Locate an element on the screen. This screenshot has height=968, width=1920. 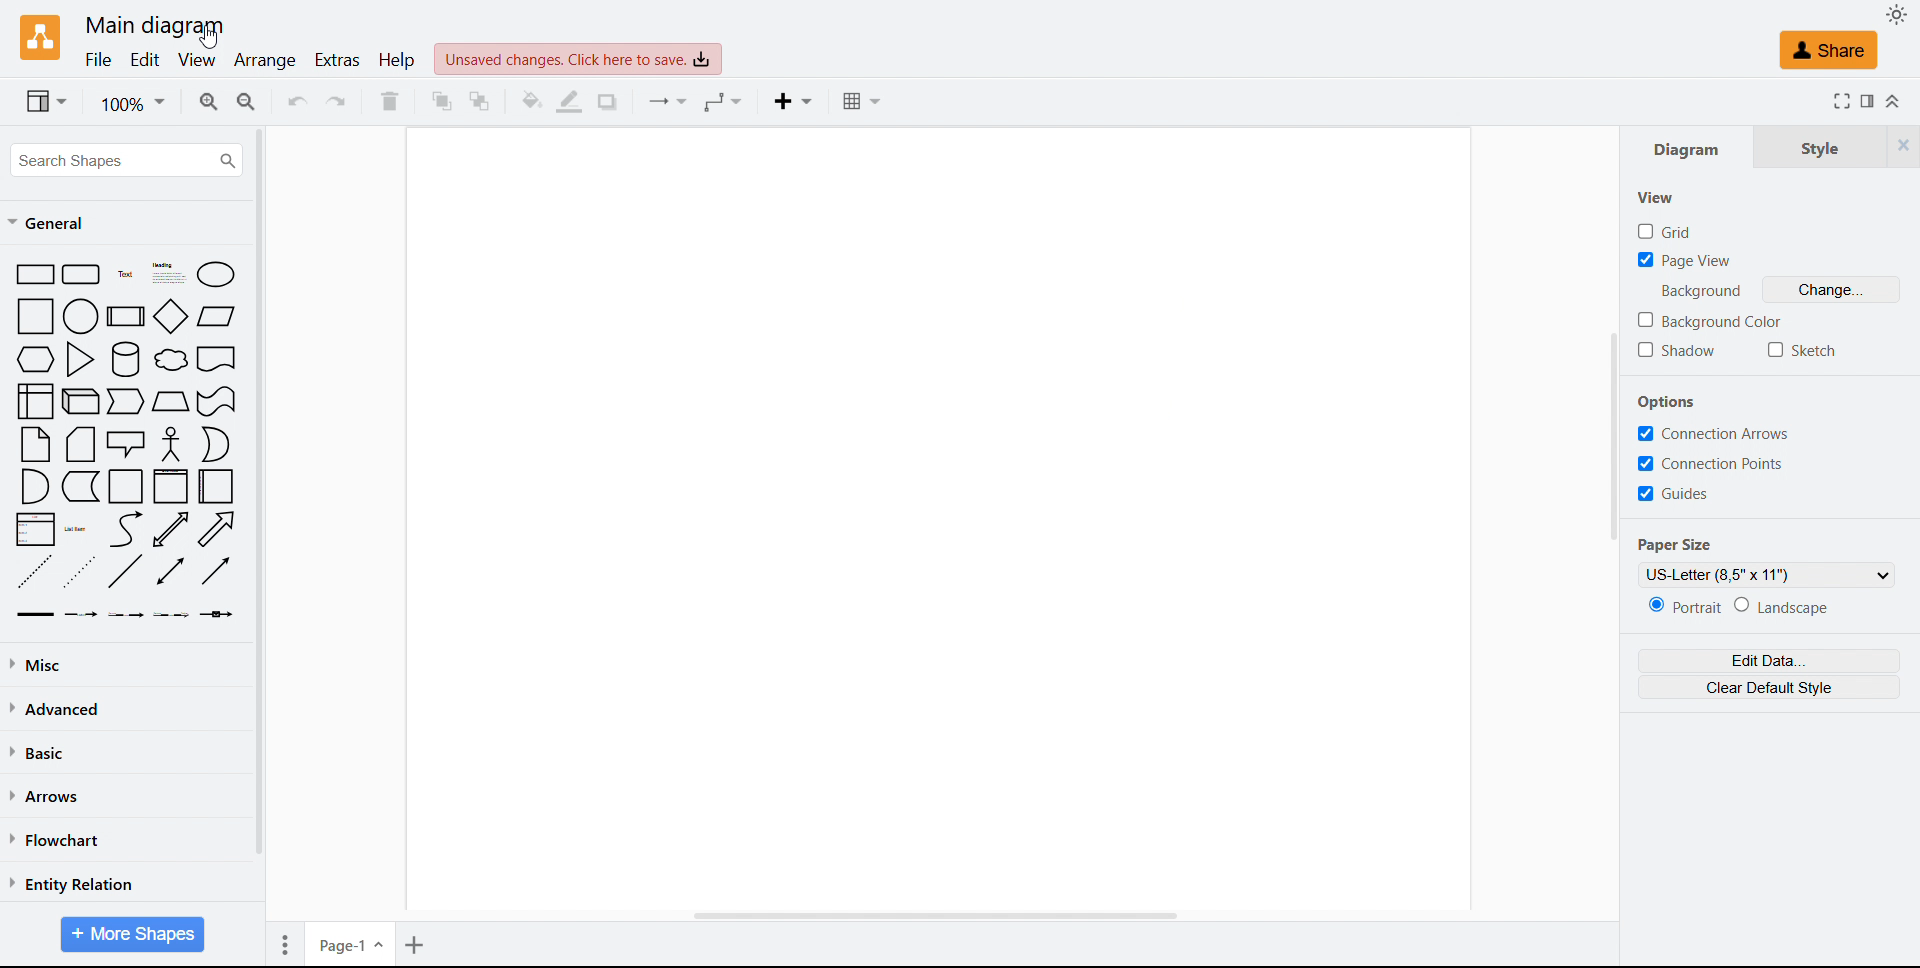
Undo  is located at coordinates (296, 102).